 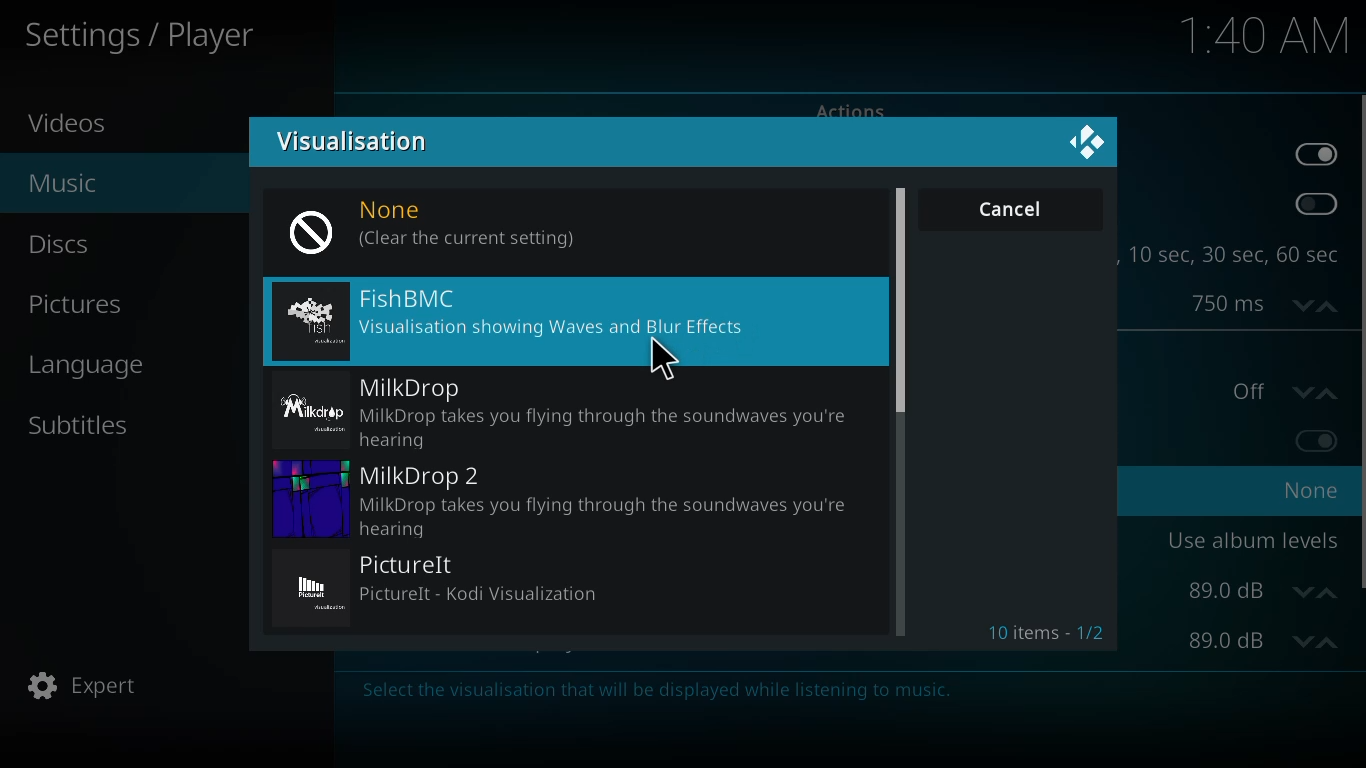 I want to click on pictureit, so click(x=449, y=585).